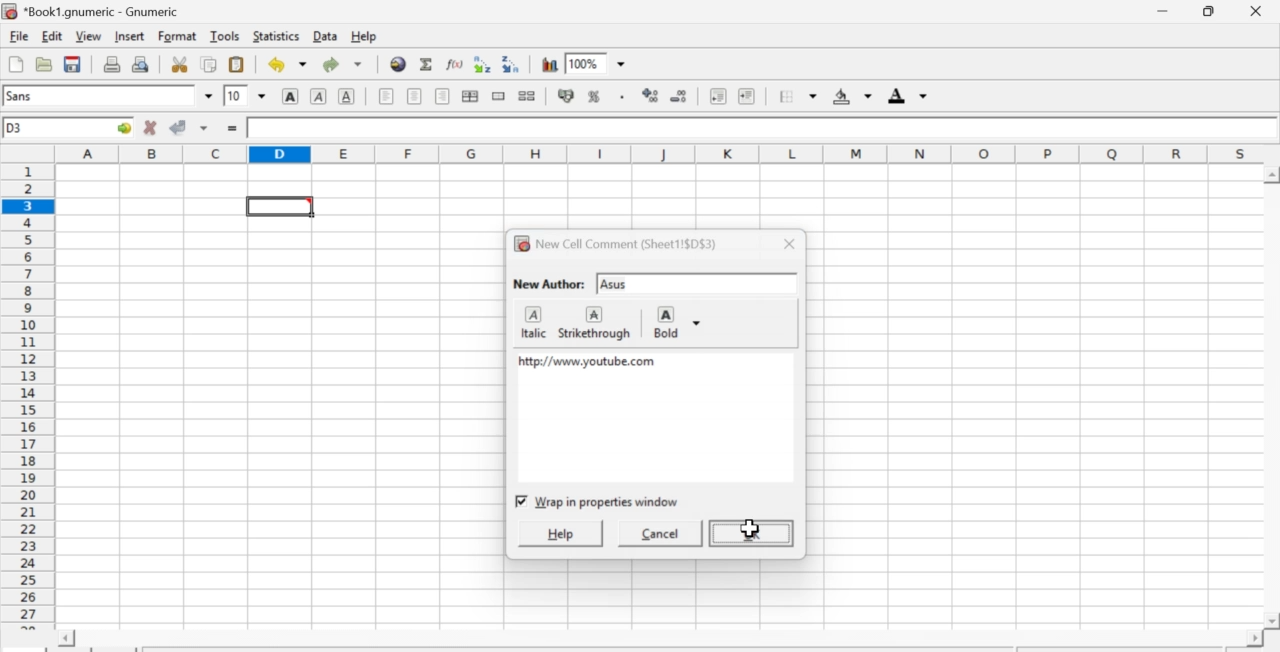  I want to click on Cancel change, so click(148, 127).